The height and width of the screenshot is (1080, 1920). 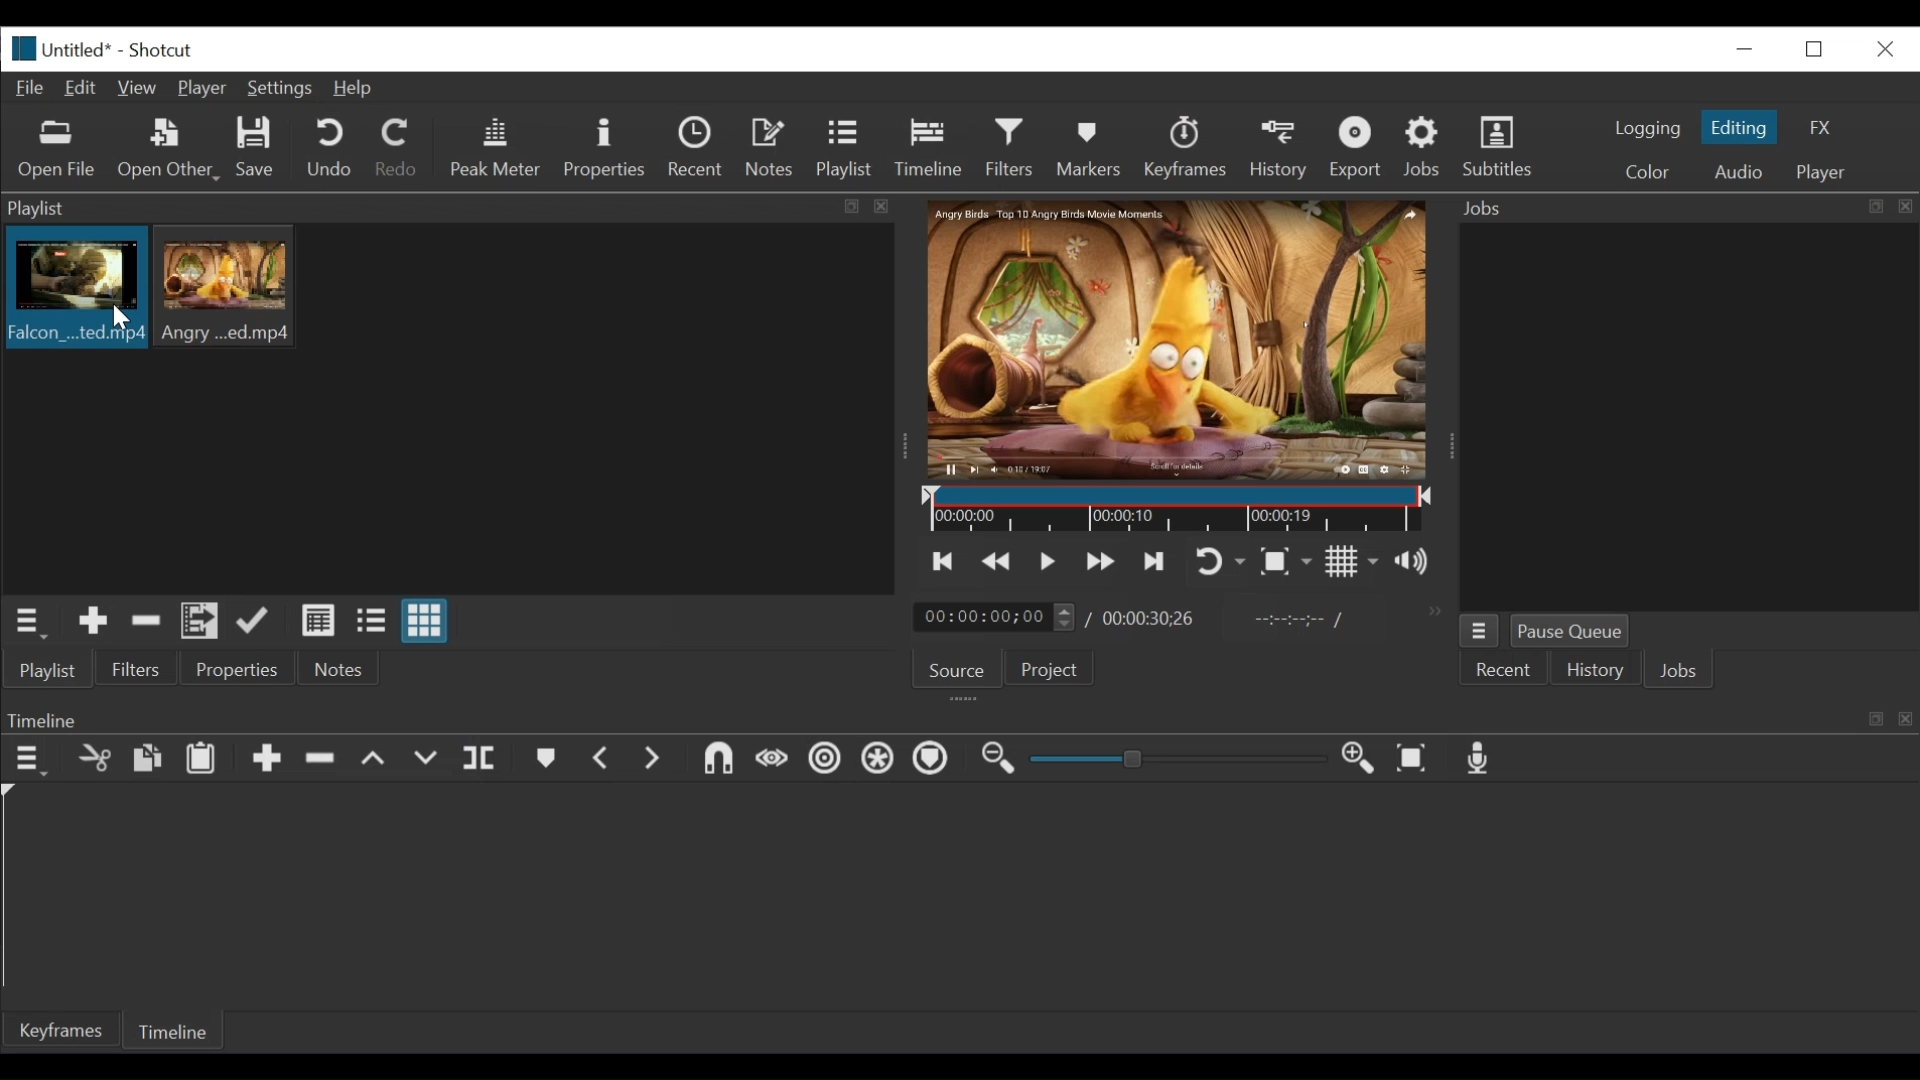 I want to click on lift, so click(x=376, y=761).